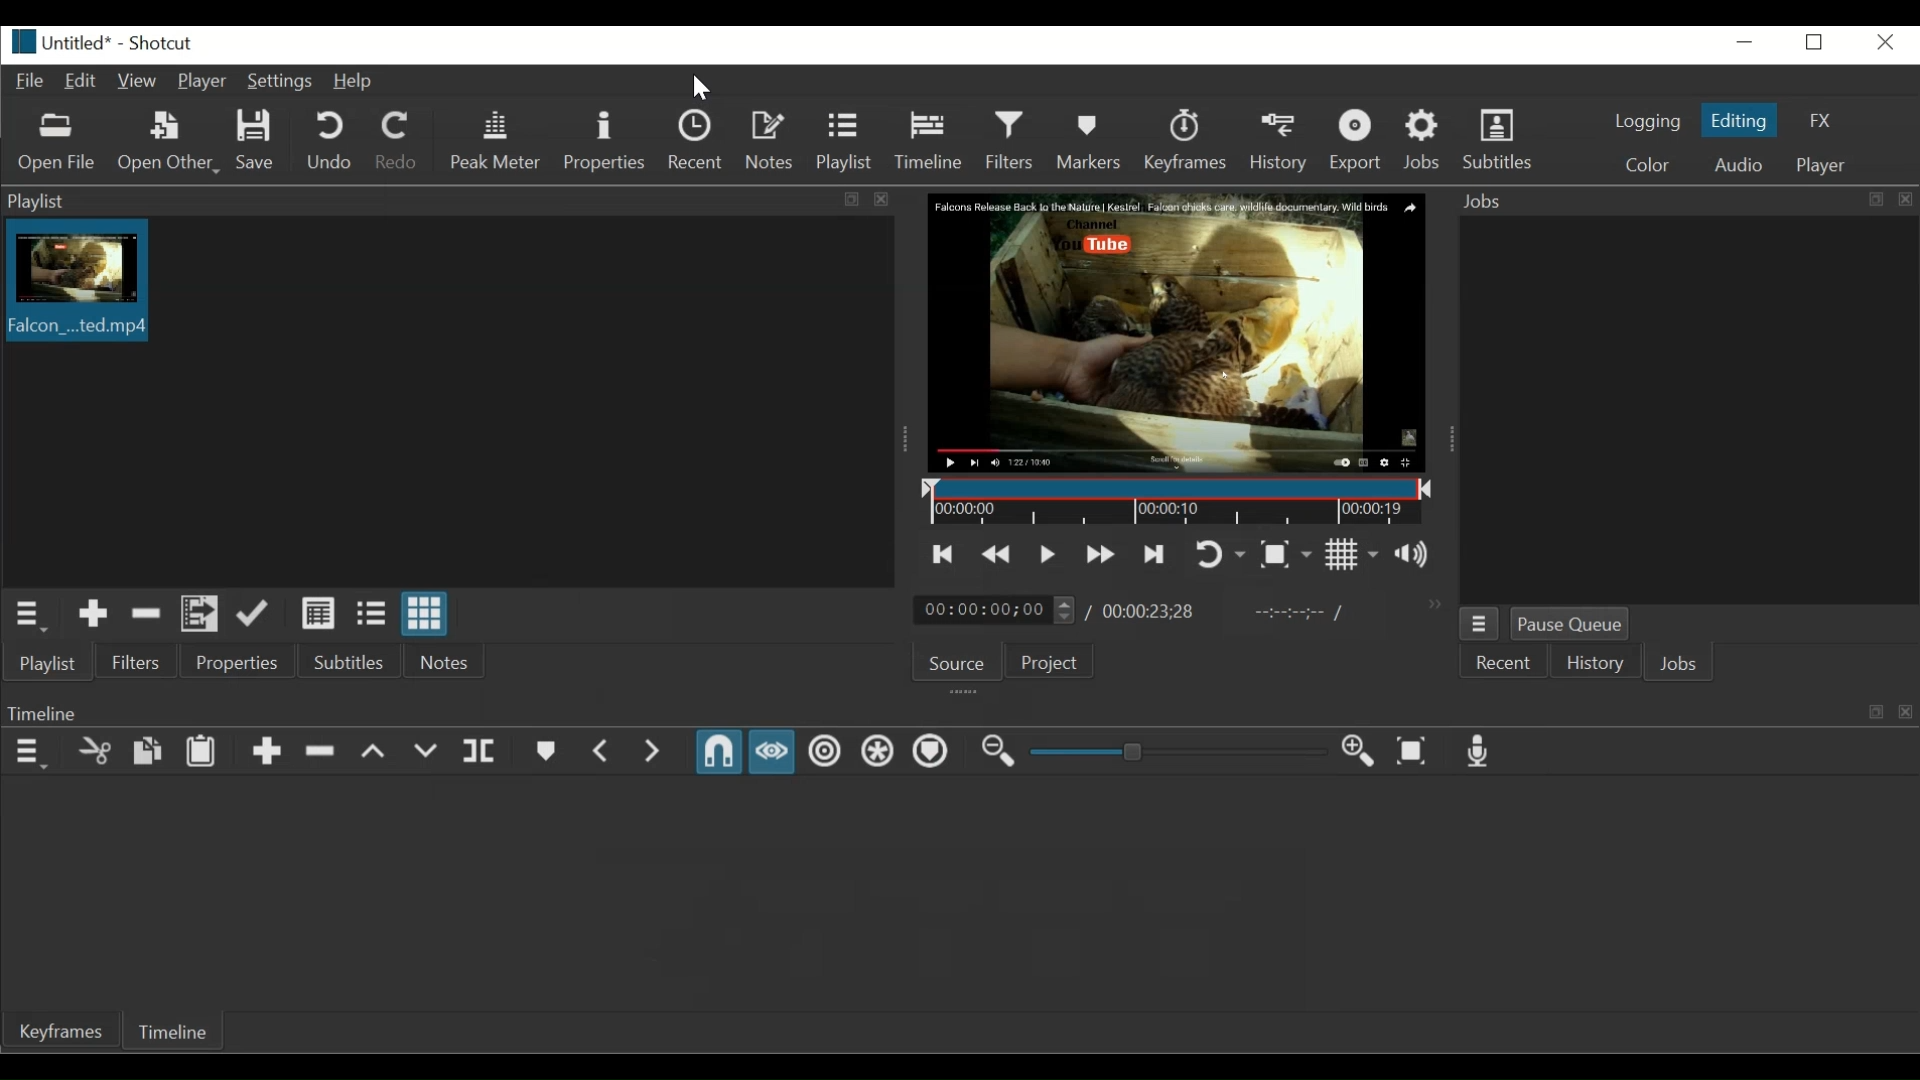 This screenshot has width=1920, height=1080. I want to click on Add to the playlist, so click(92, 616).